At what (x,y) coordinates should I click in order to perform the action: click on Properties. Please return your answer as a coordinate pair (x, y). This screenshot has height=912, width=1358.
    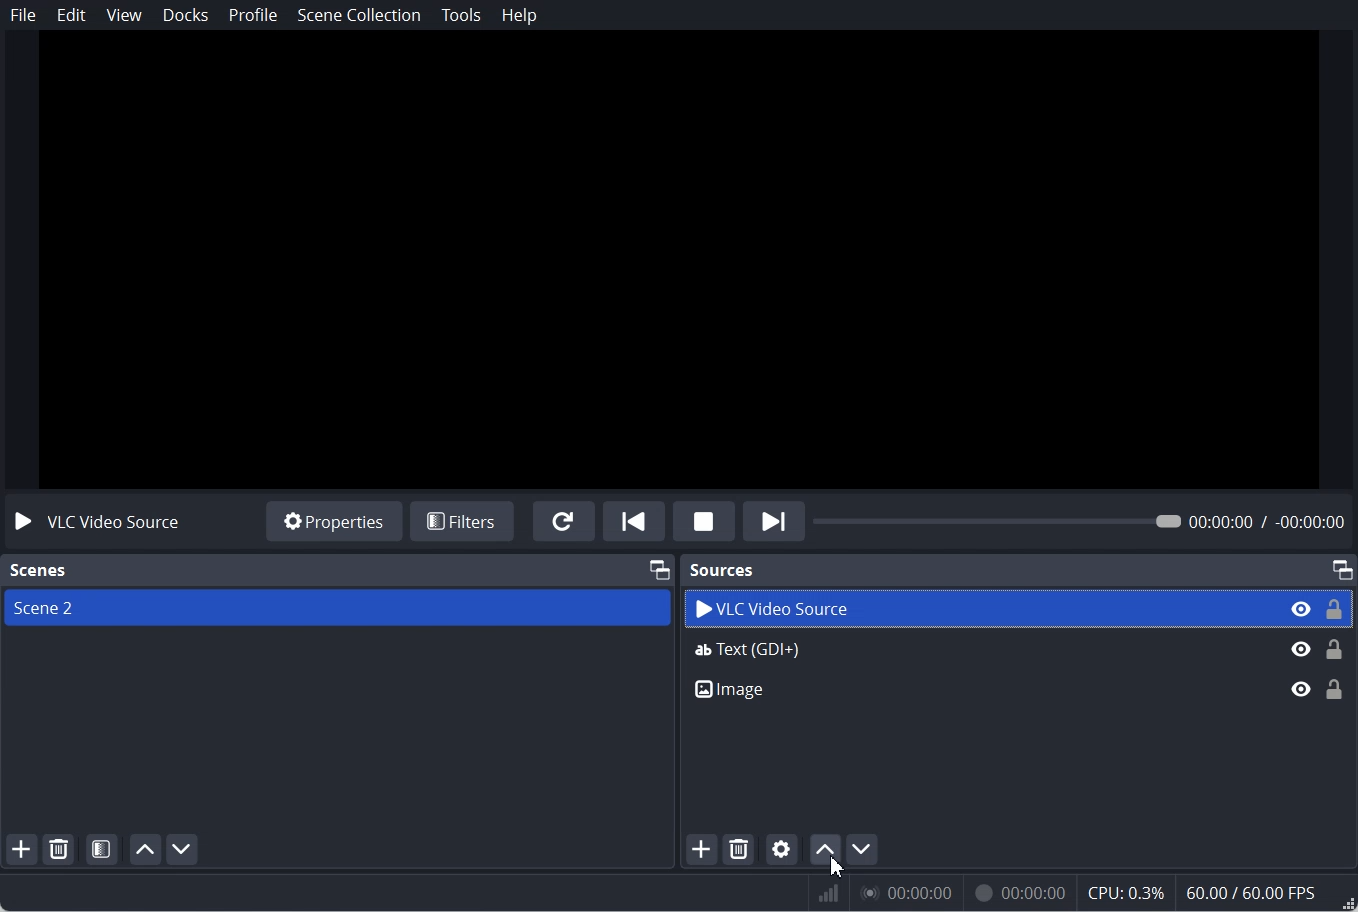
    Looking at the image, I should click on (334, 522).